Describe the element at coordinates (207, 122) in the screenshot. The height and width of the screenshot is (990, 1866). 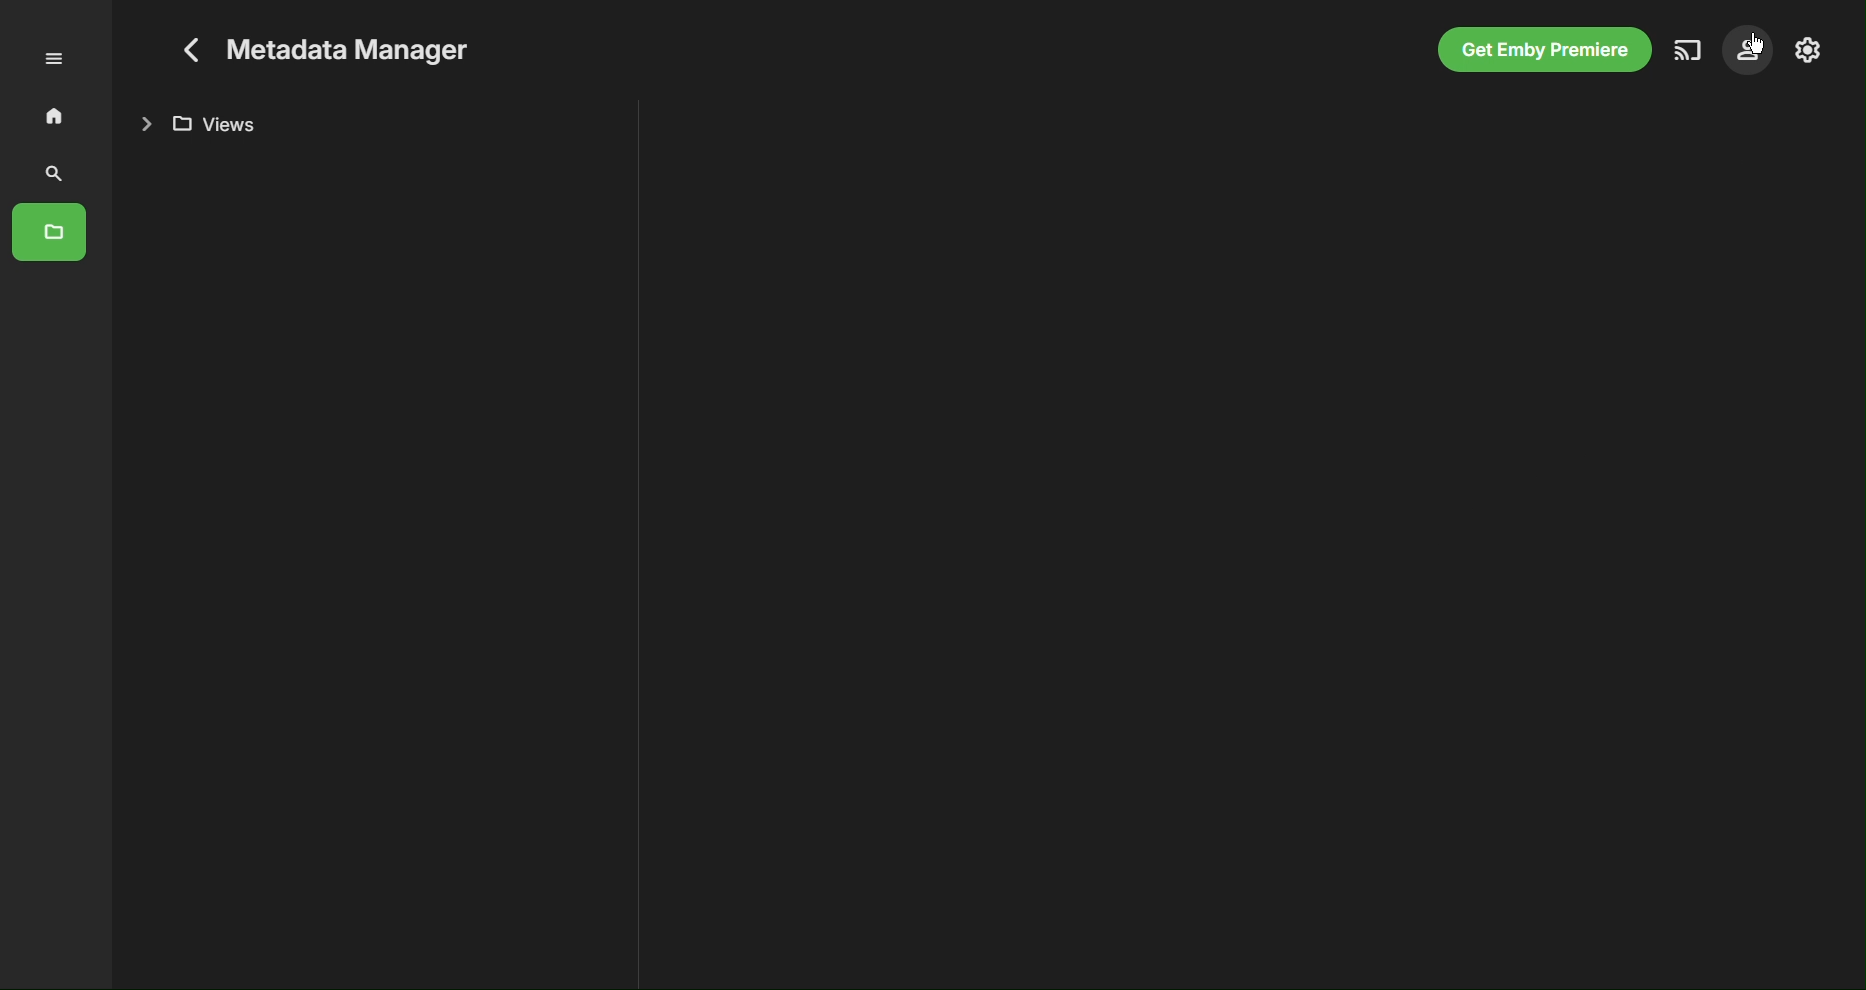
I see `Views` at that location.